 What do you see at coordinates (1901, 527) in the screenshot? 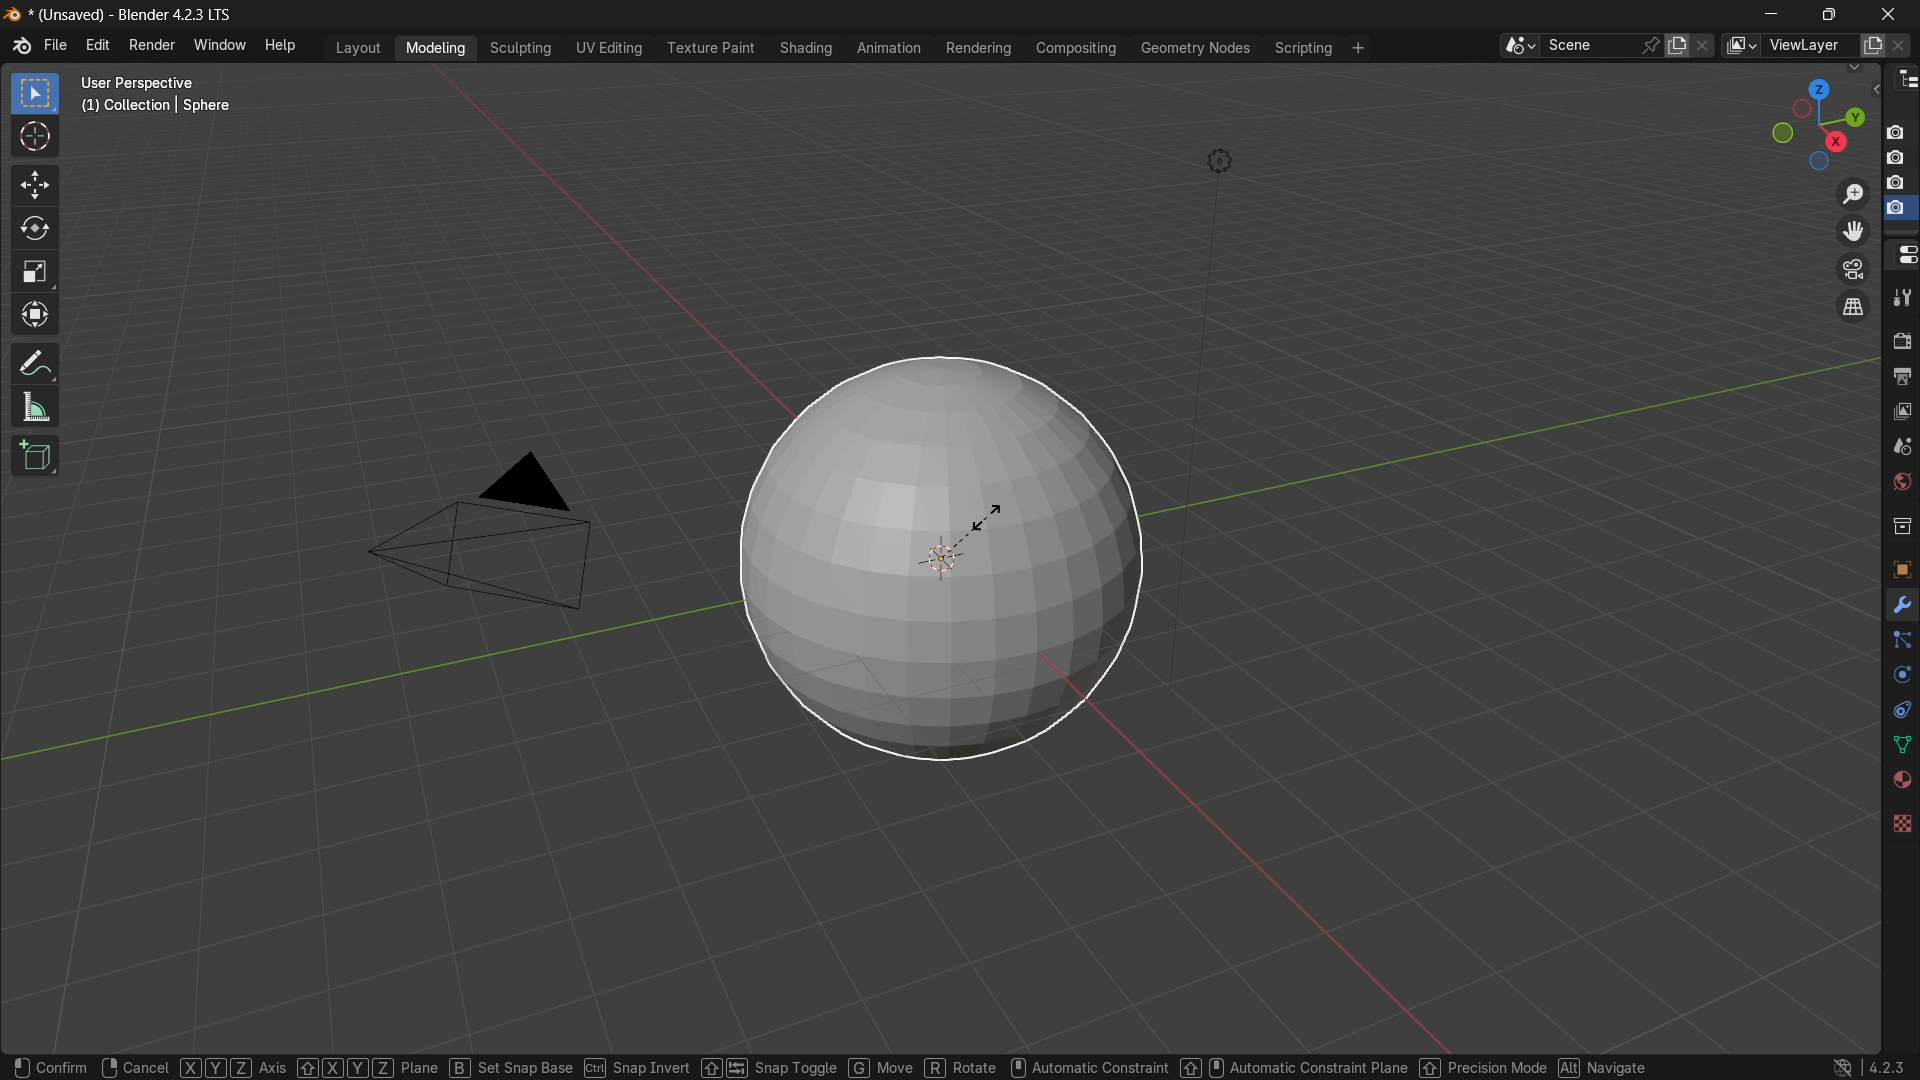
I see `collections` at bounding box center [1901, 527].